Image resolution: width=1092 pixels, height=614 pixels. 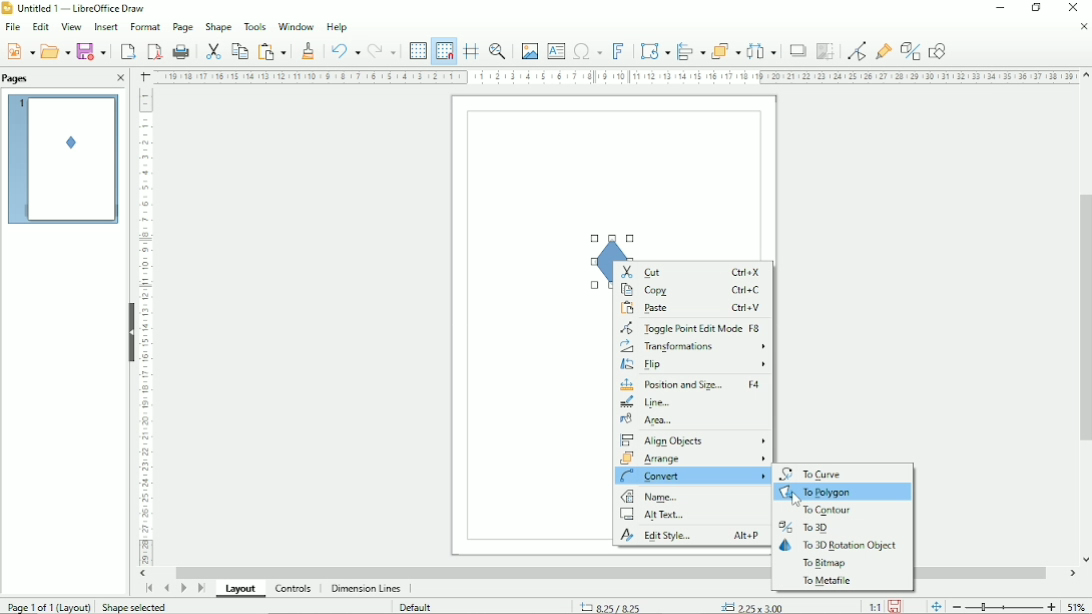 What do you see at coordinates (64, 160) in the screenshot?
I see `Preview` at bounding box center [64, 160].